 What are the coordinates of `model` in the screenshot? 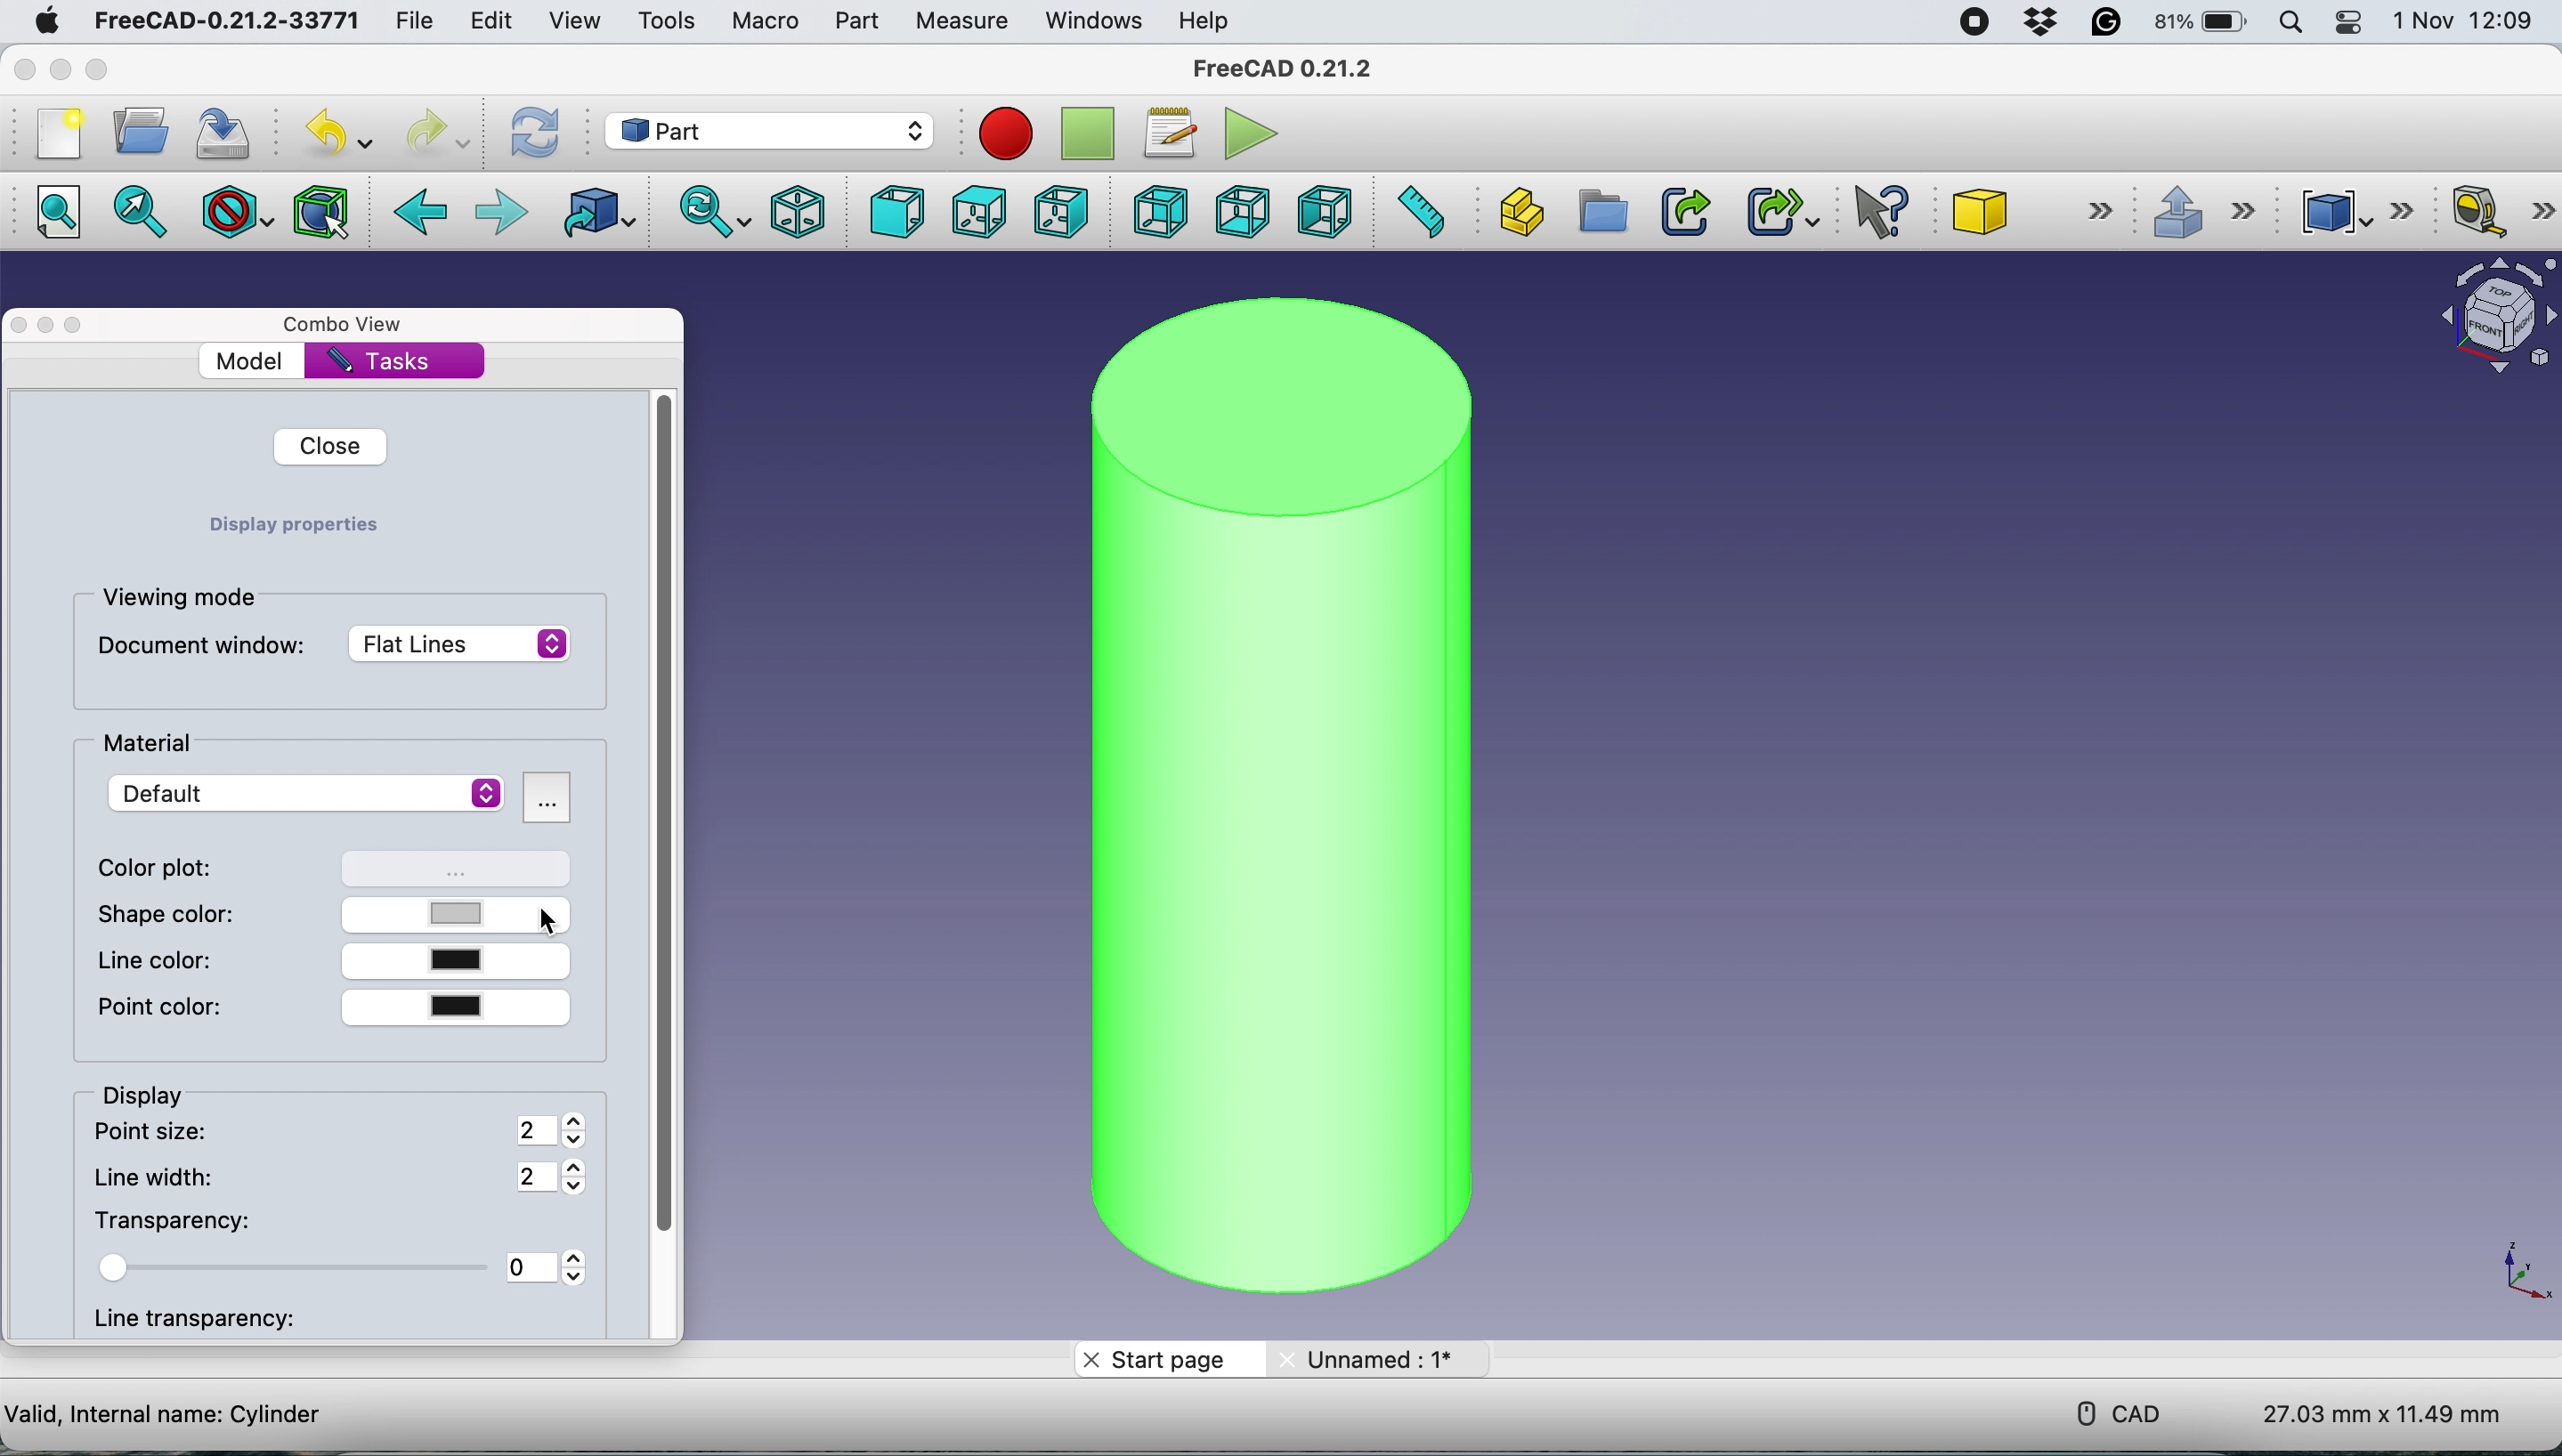 It's located at (290, 360).